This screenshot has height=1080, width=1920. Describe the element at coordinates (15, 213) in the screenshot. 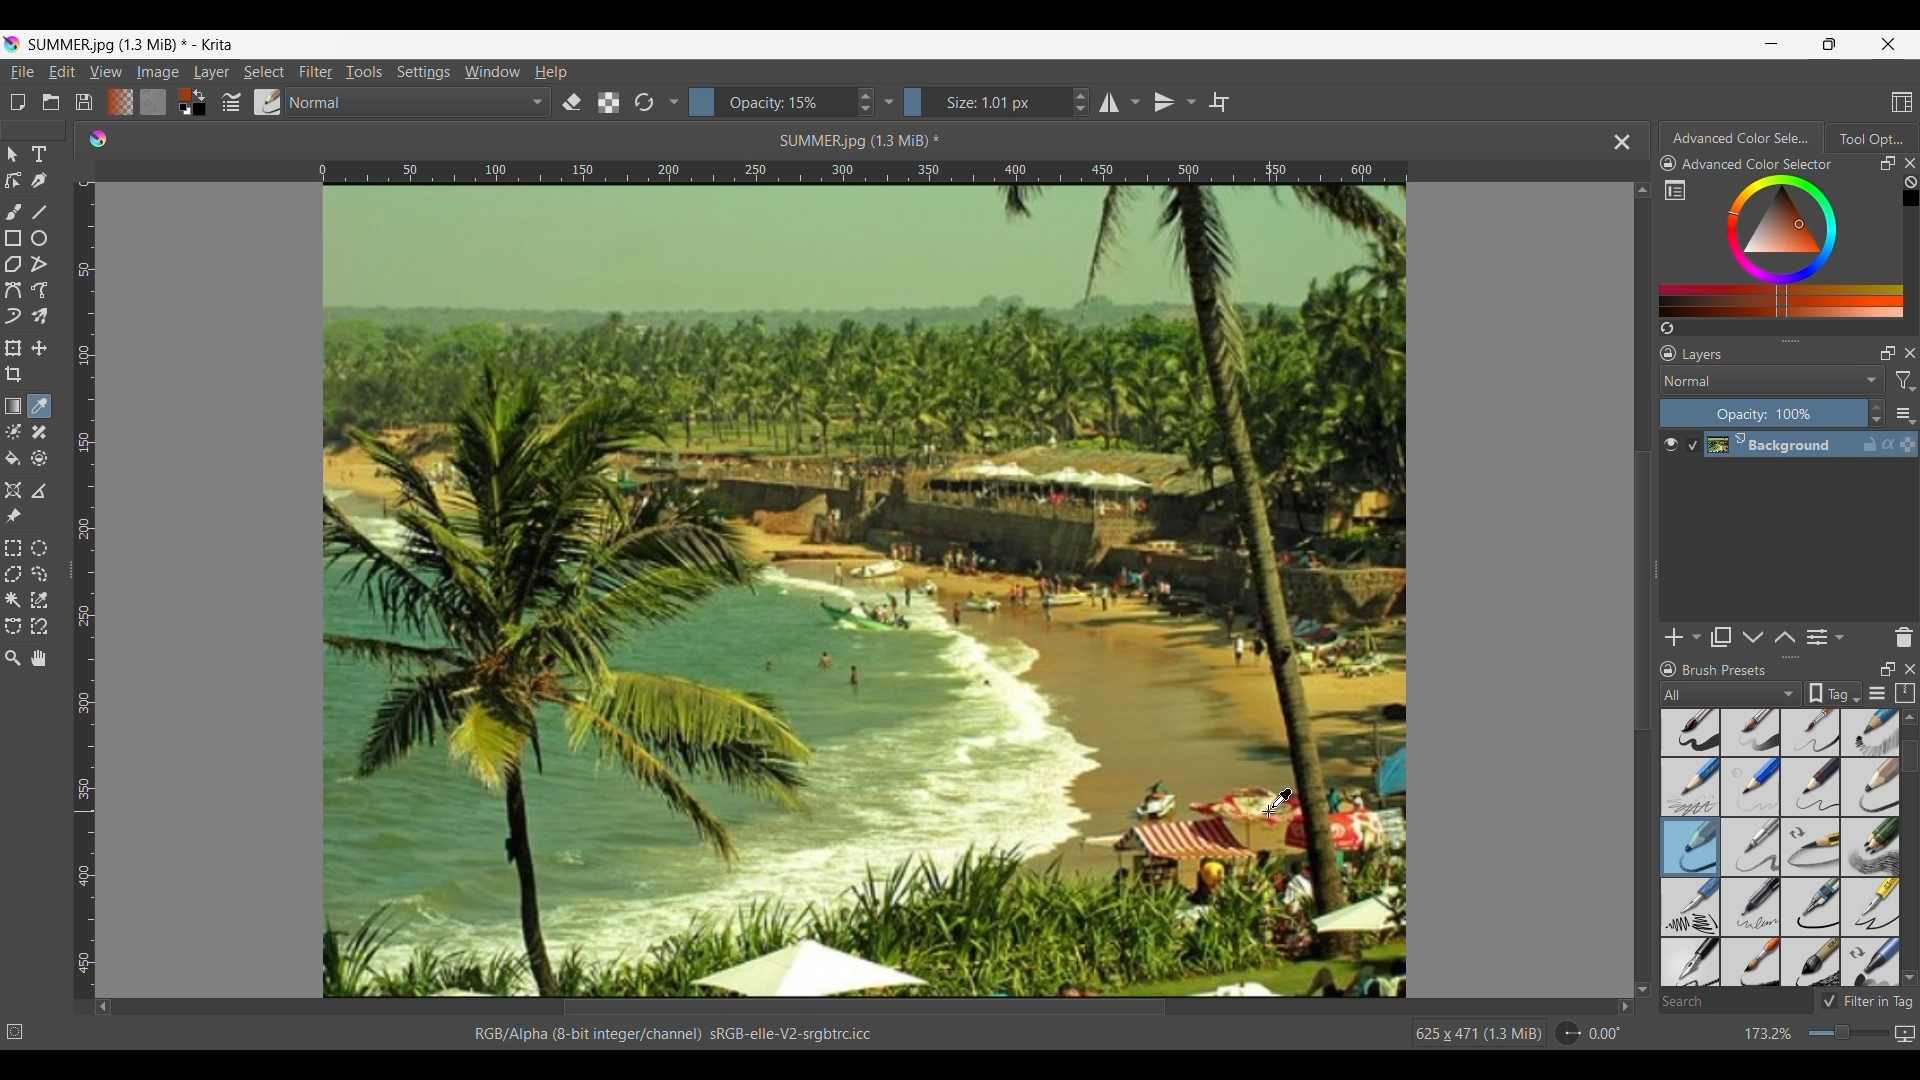

I see `Freehand brush tool` at that location.